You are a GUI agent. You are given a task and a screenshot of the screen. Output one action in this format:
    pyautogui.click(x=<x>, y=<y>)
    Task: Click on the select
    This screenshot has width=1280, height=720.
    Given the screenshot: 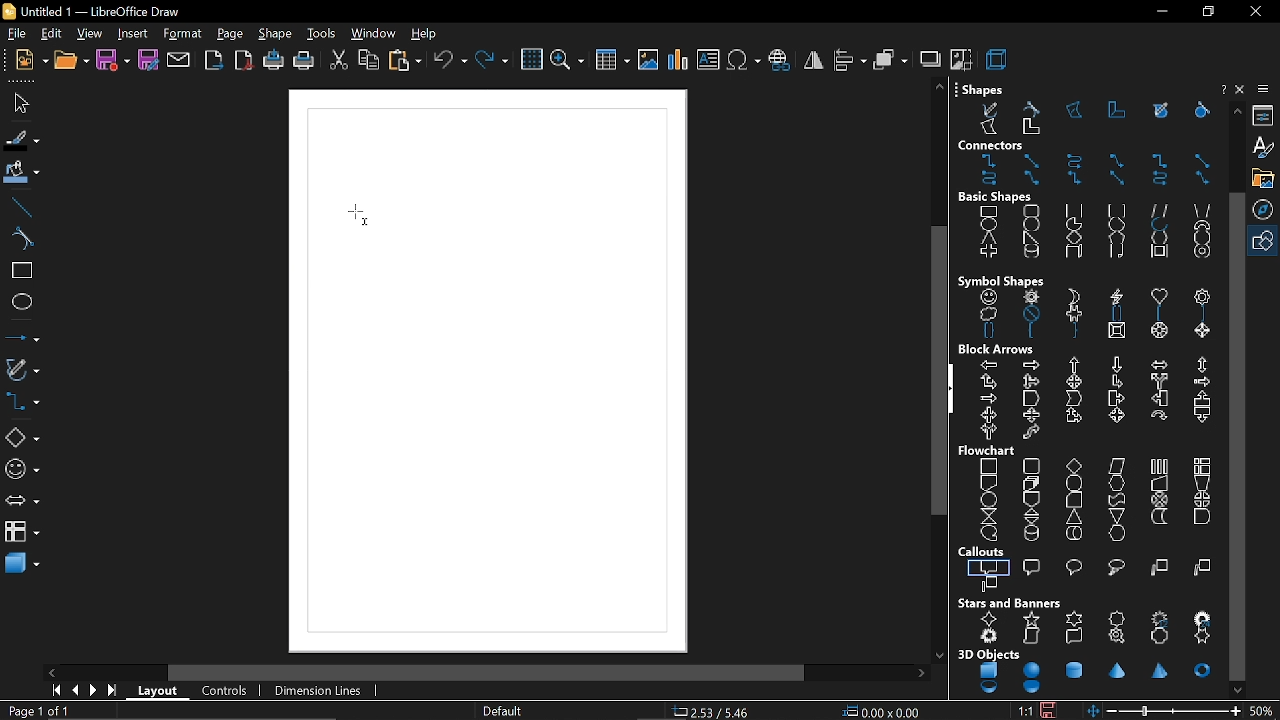 What is the action you would take?
    pyautogui.click(x=18, y=103)
    